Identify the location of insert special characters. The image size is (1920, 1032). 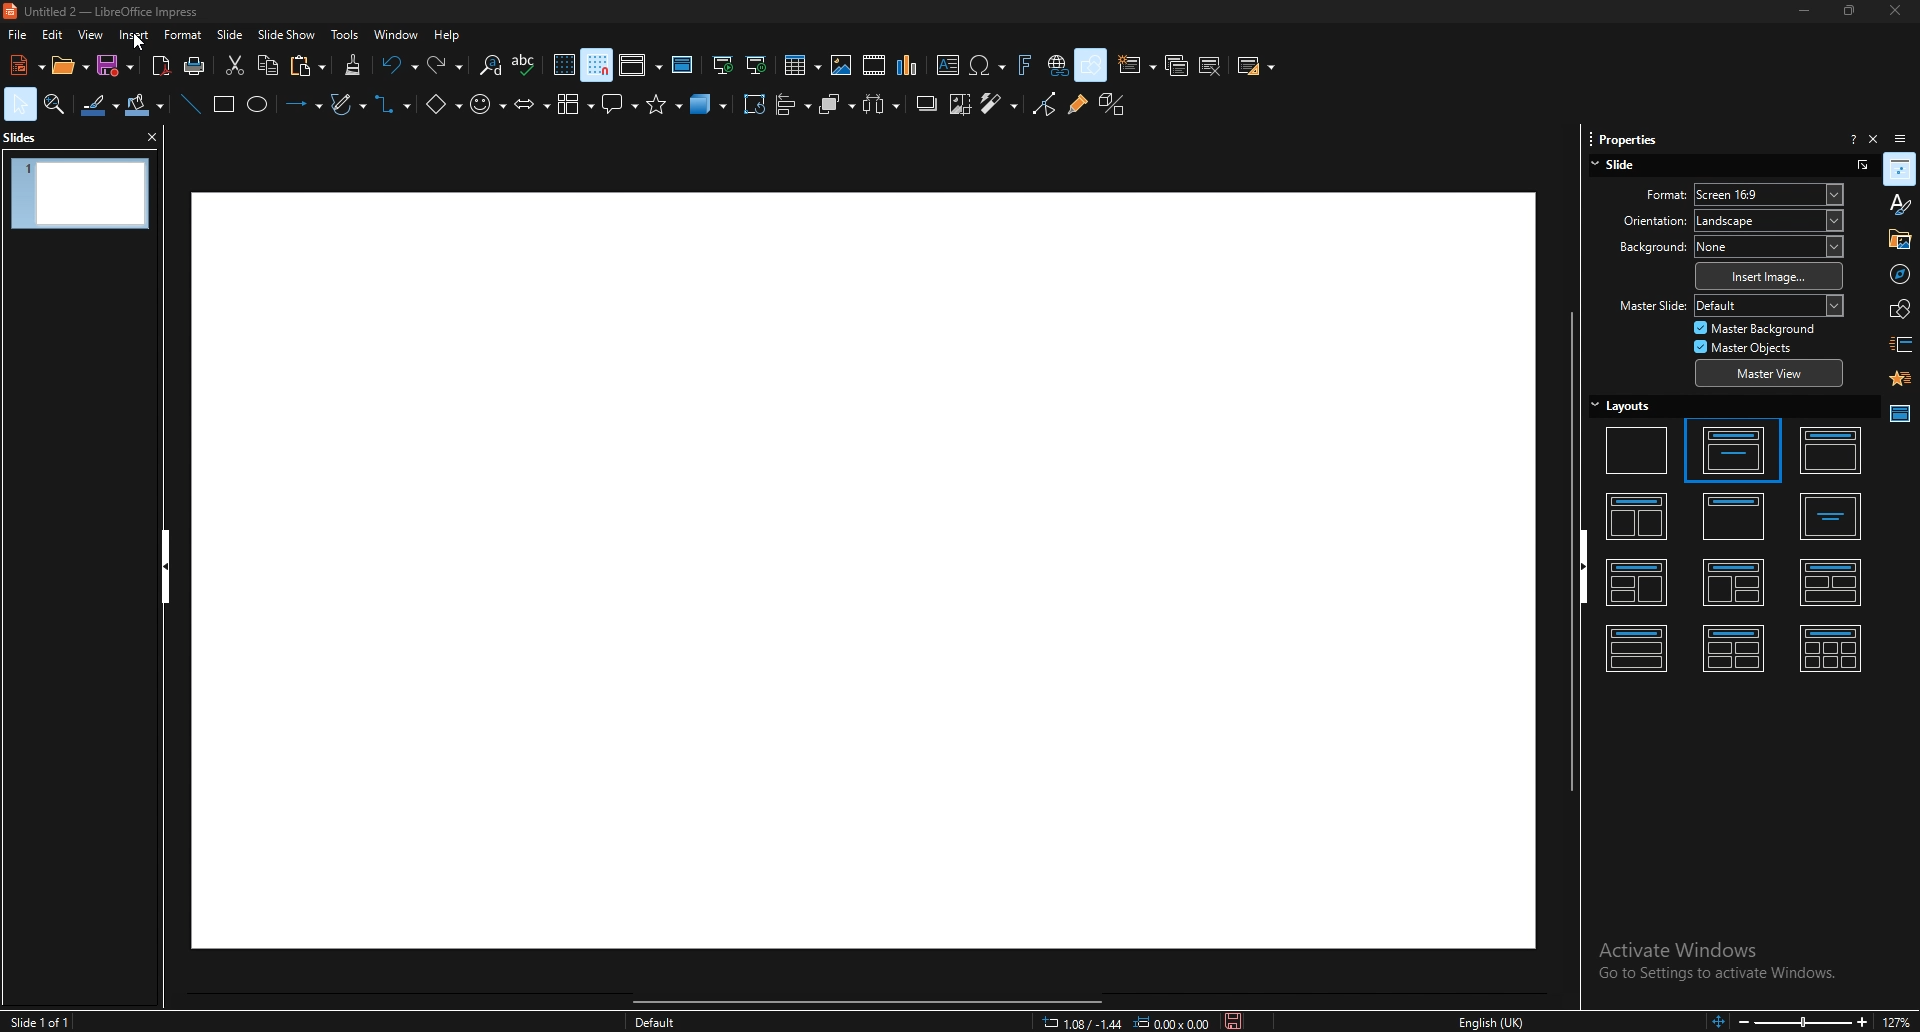
(986, 65).